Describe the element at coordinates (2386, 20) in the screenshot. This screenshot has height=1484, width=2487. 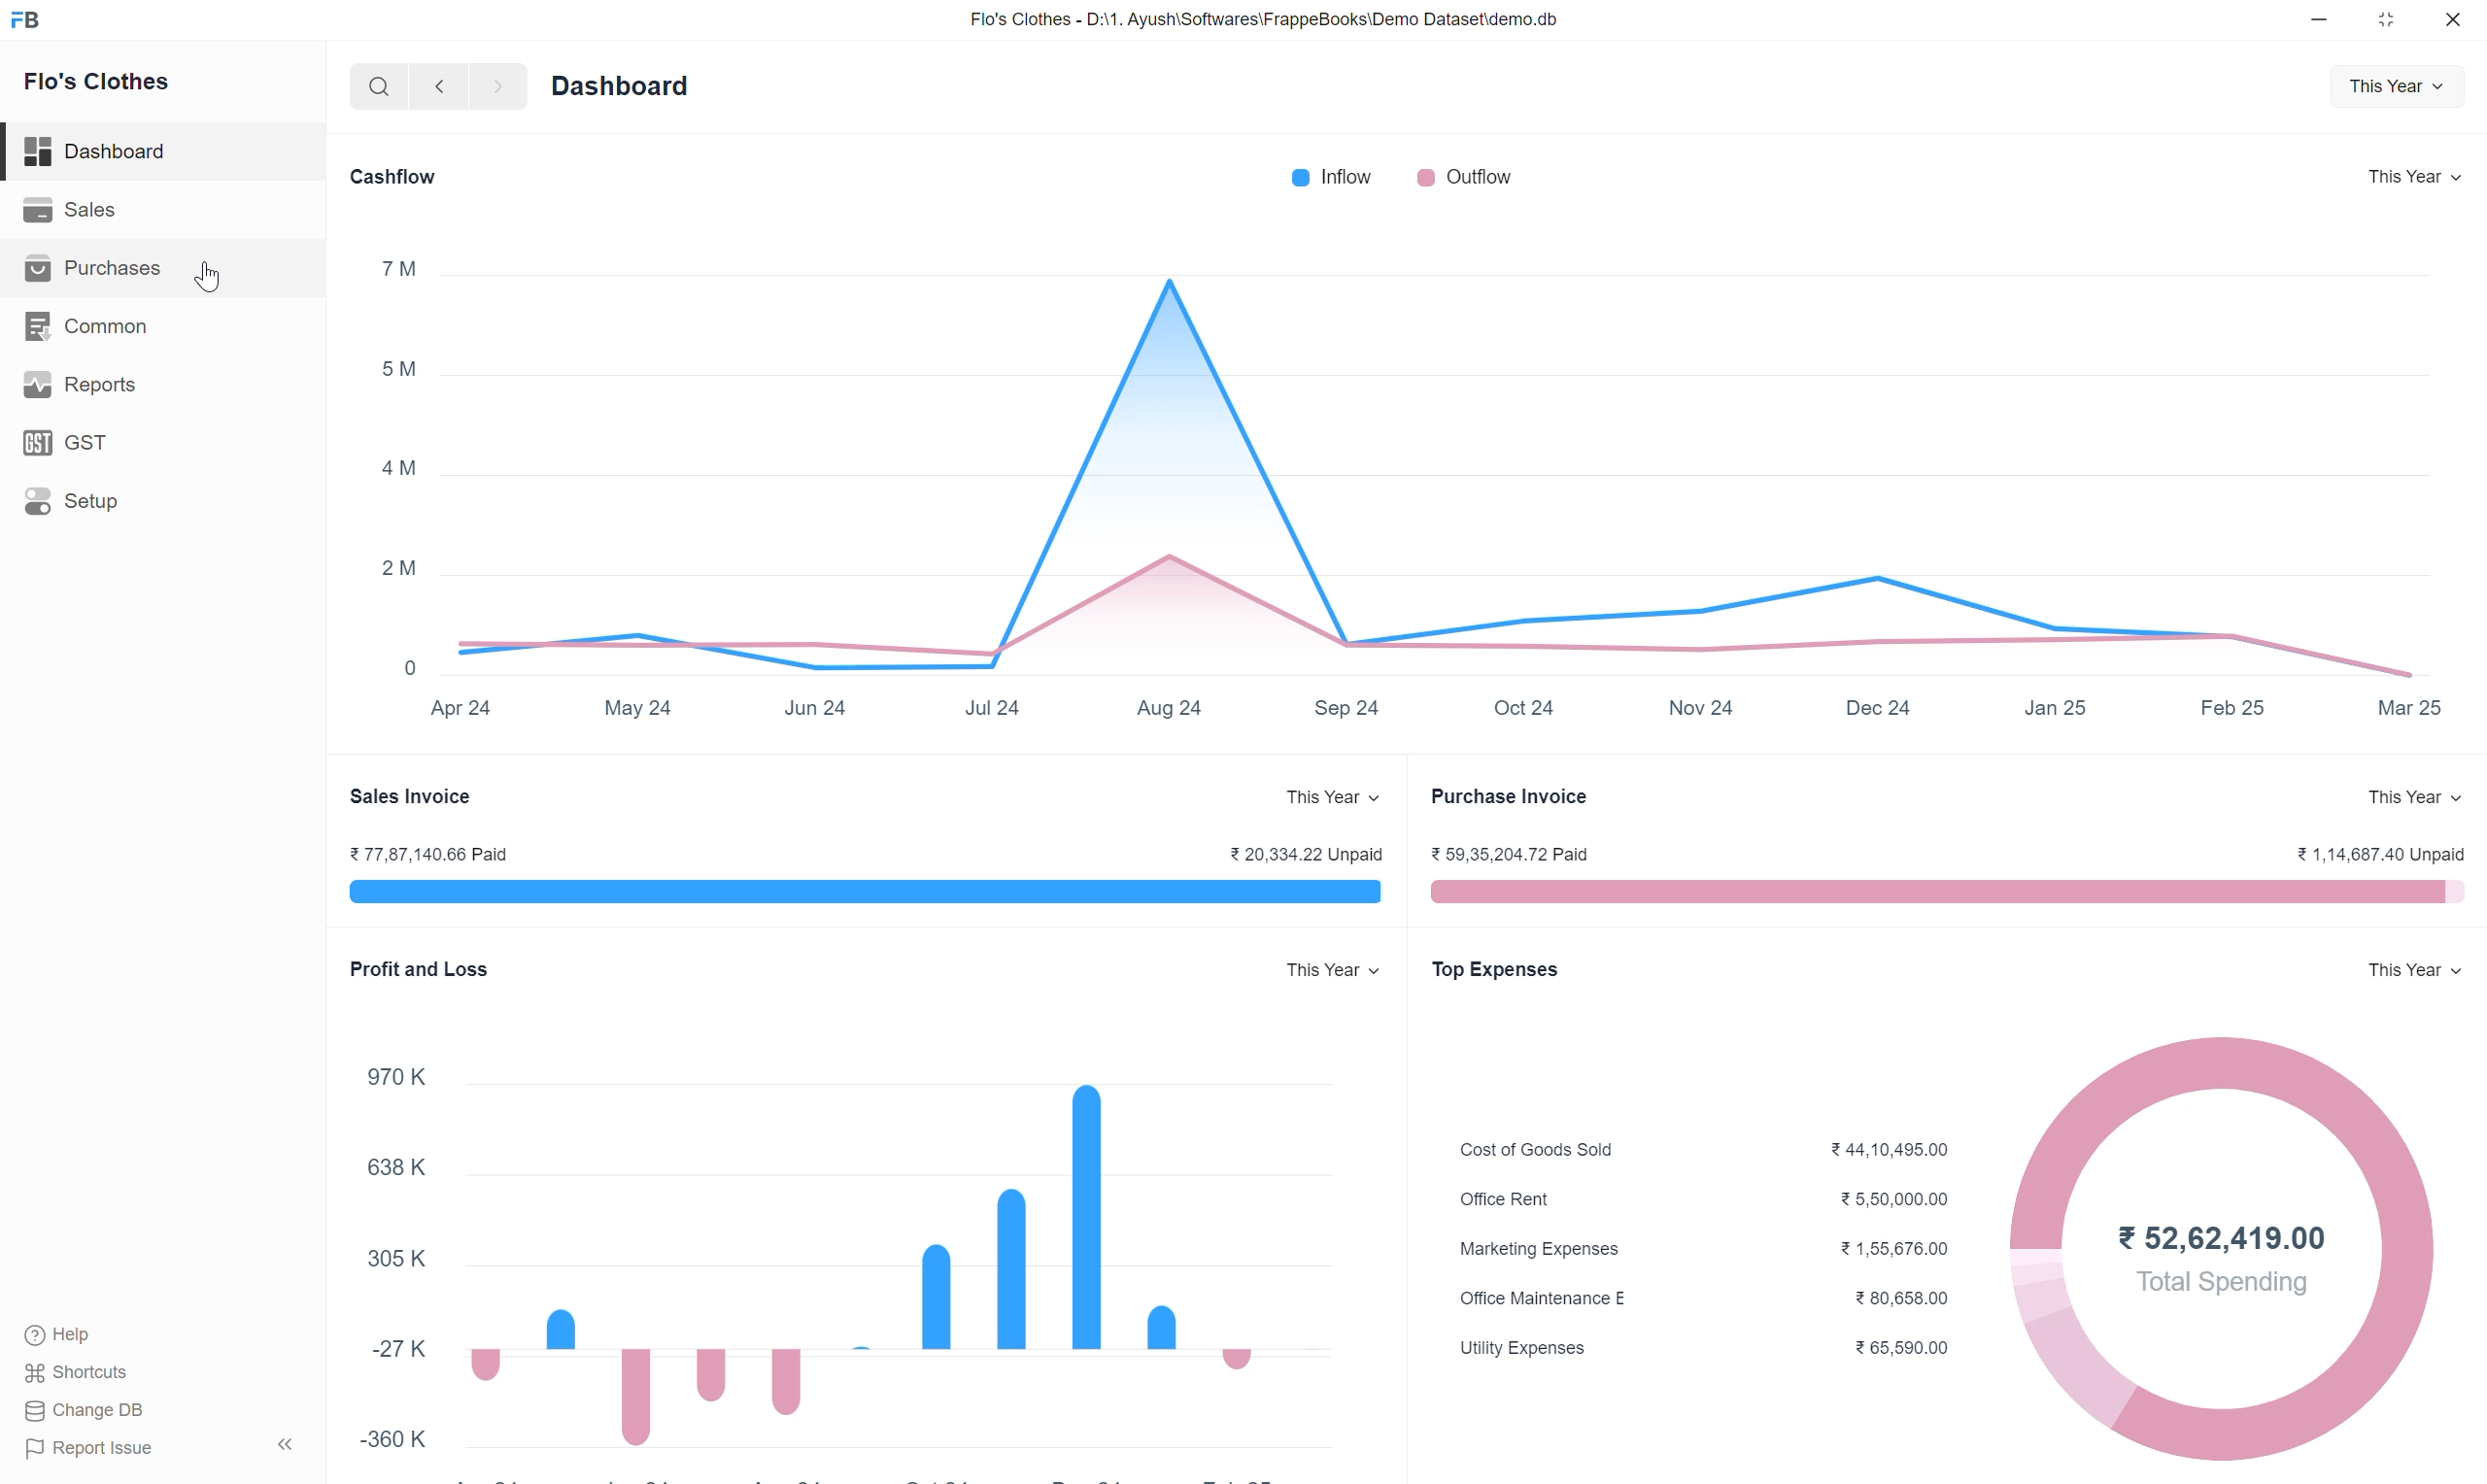
I see `Change dimension` at that location.